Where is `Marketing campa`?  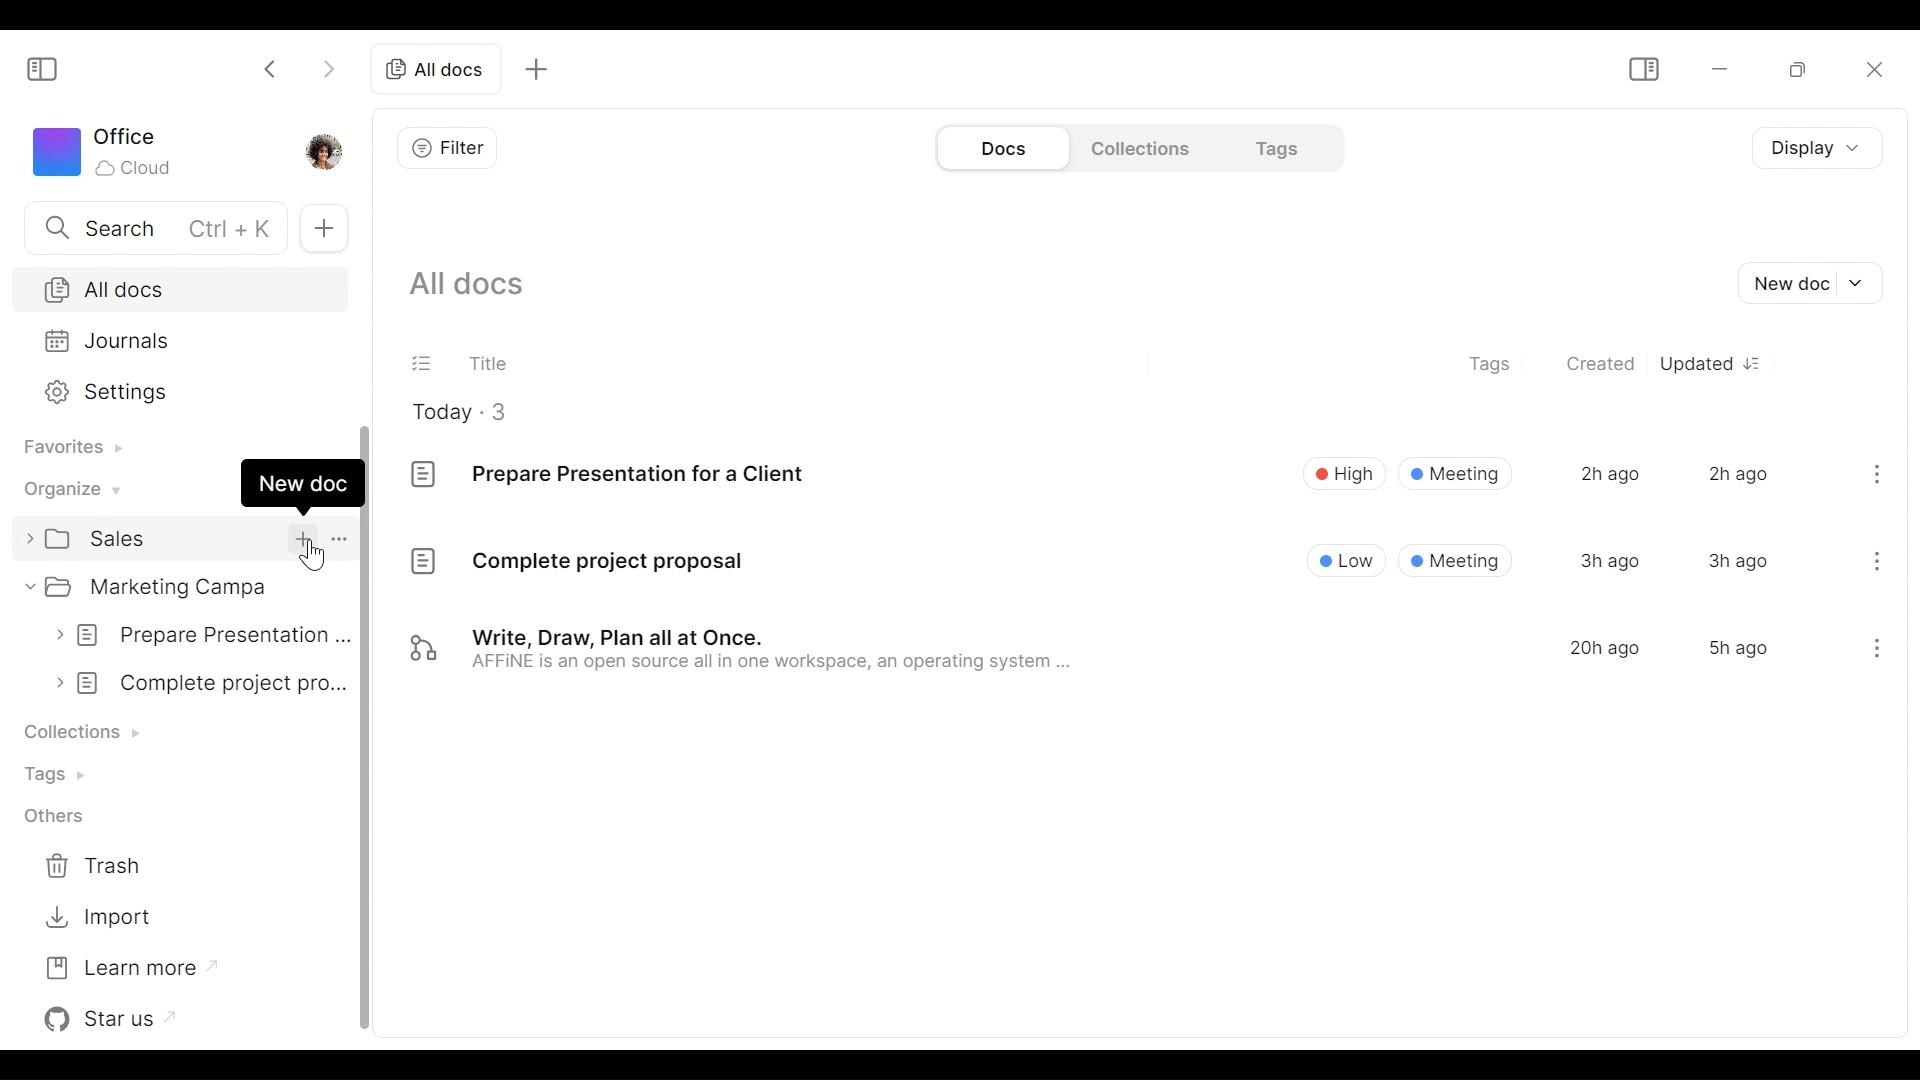 Marketing campa is located at coordinates (166, 590).